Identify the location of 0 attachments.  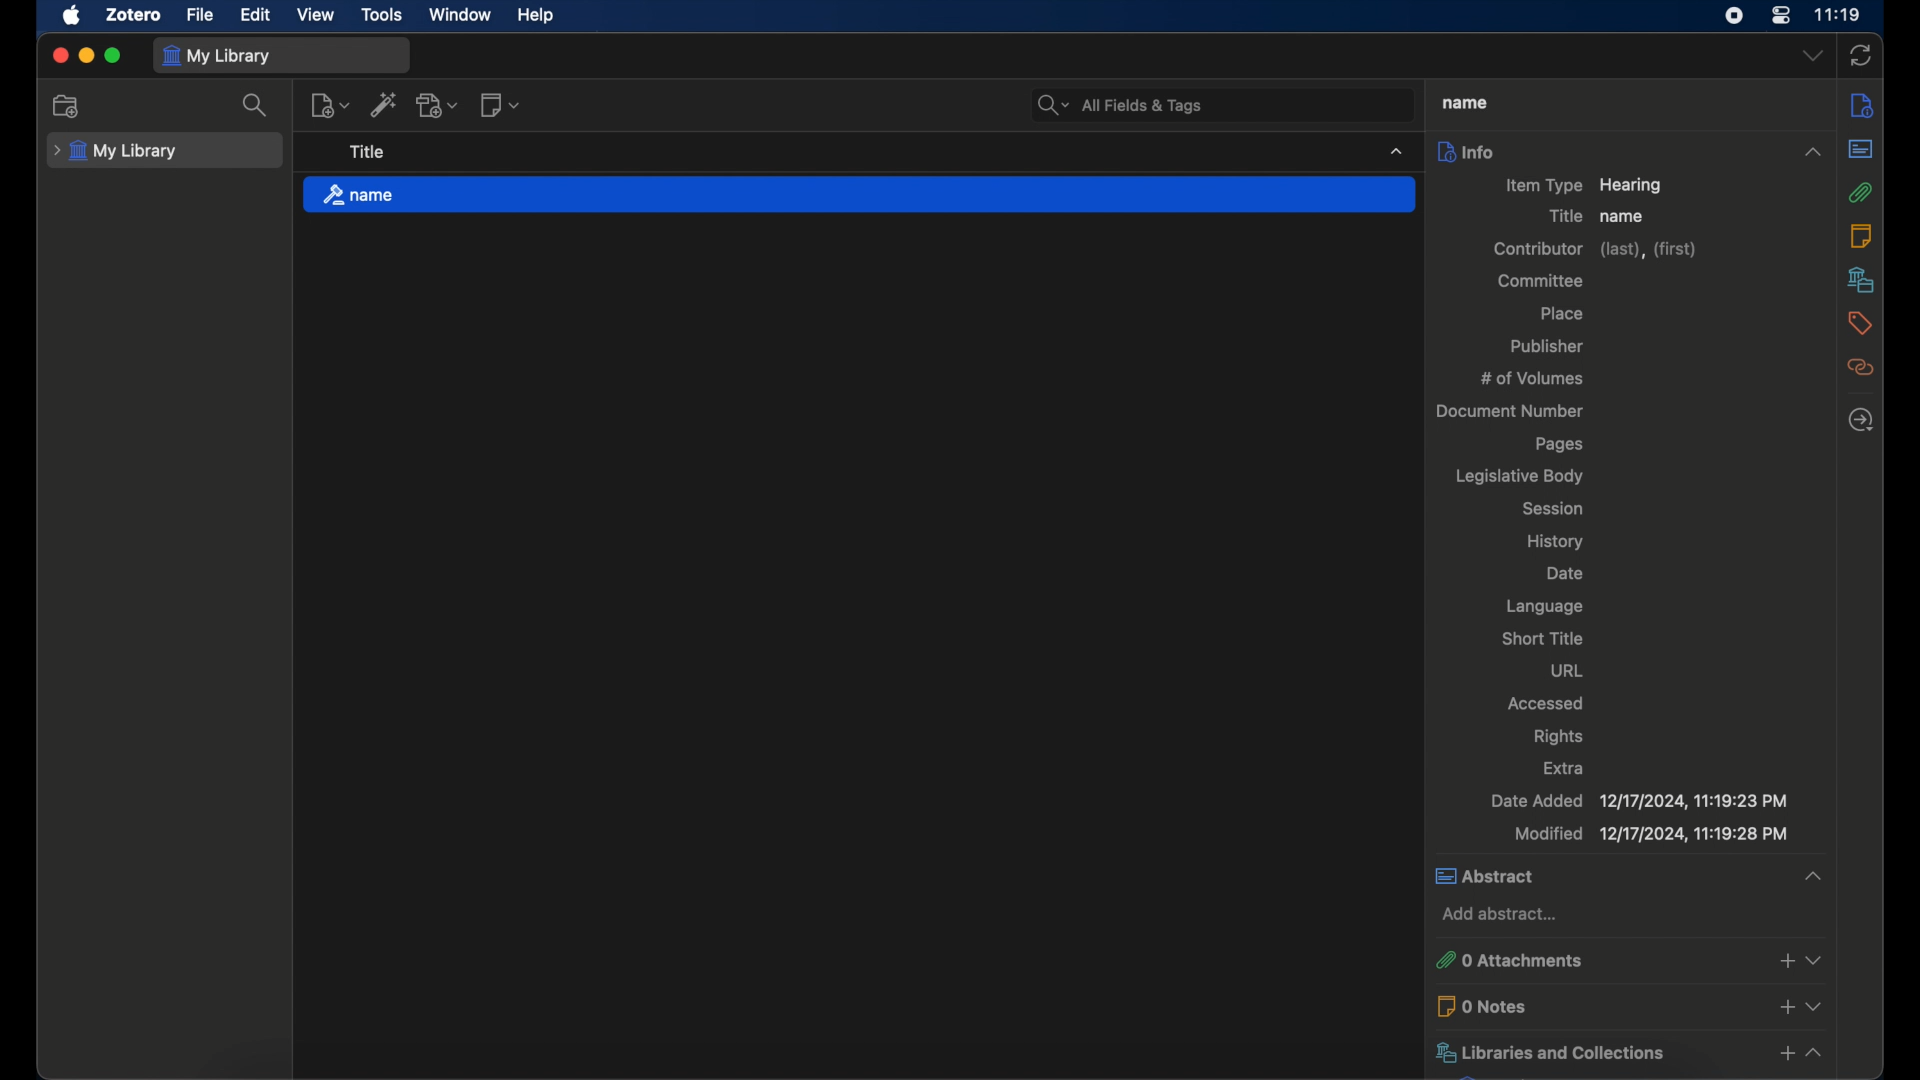
(1633, 961).